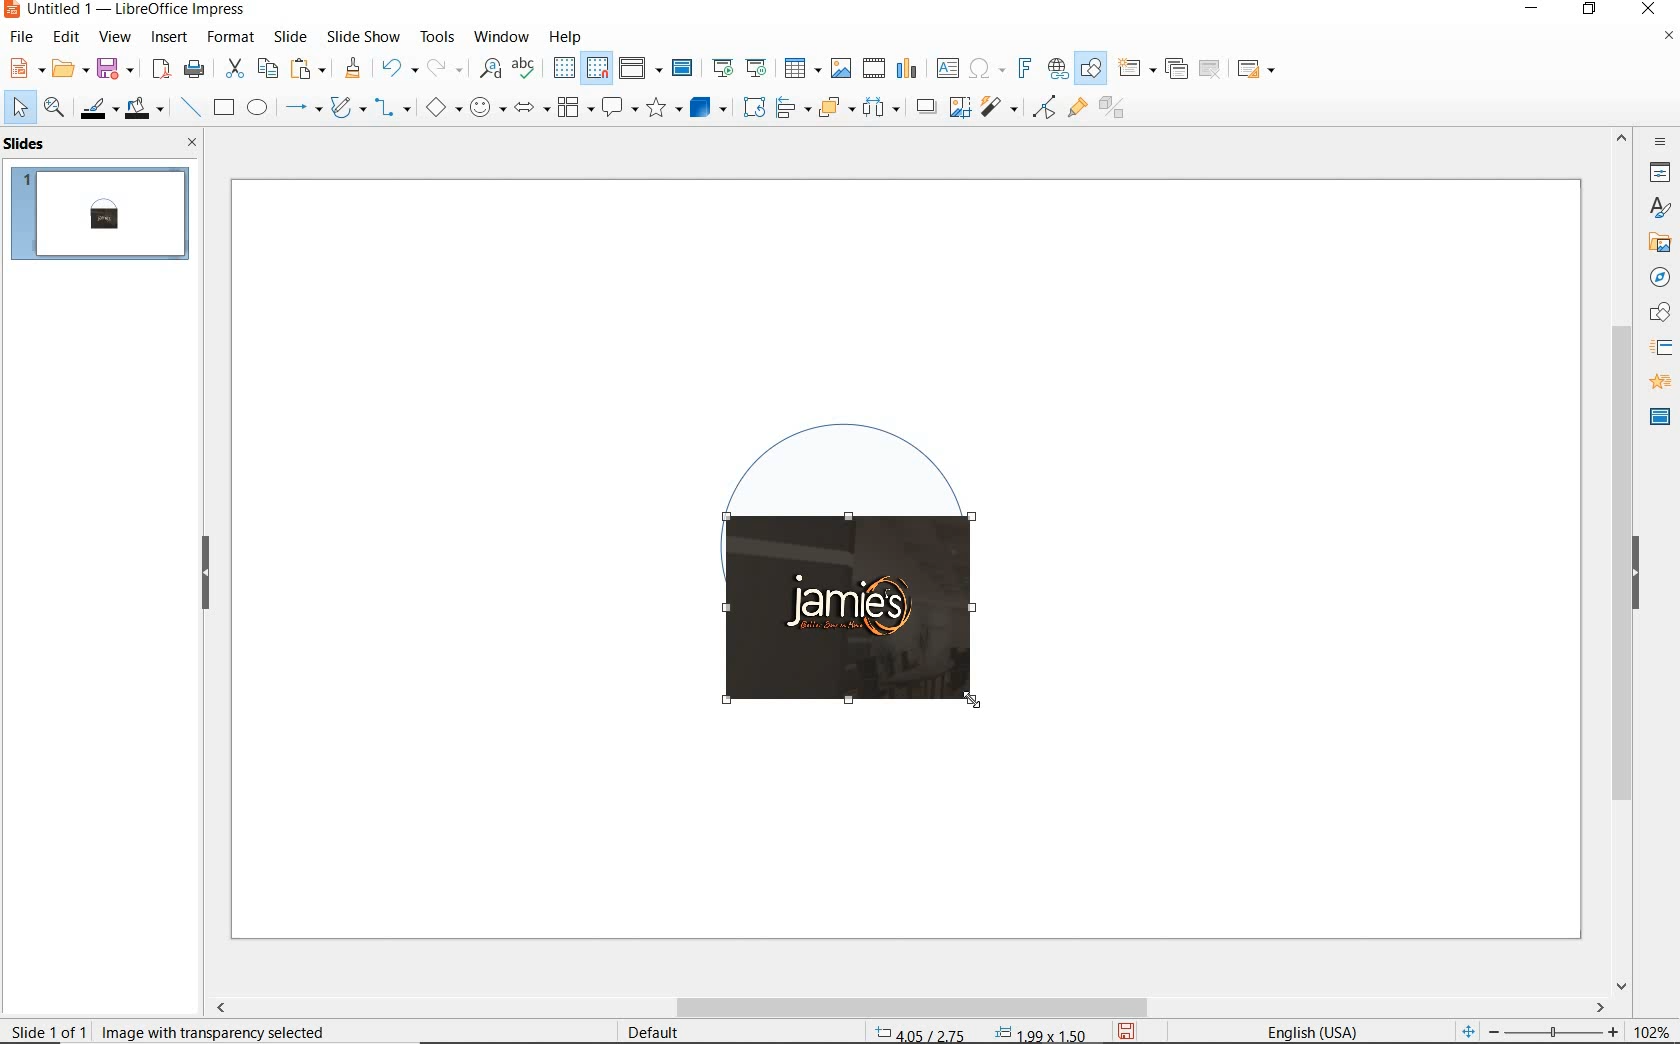 The height and width of the screenshot is (1044, 1680). I want to click on close, so click(187, 142).